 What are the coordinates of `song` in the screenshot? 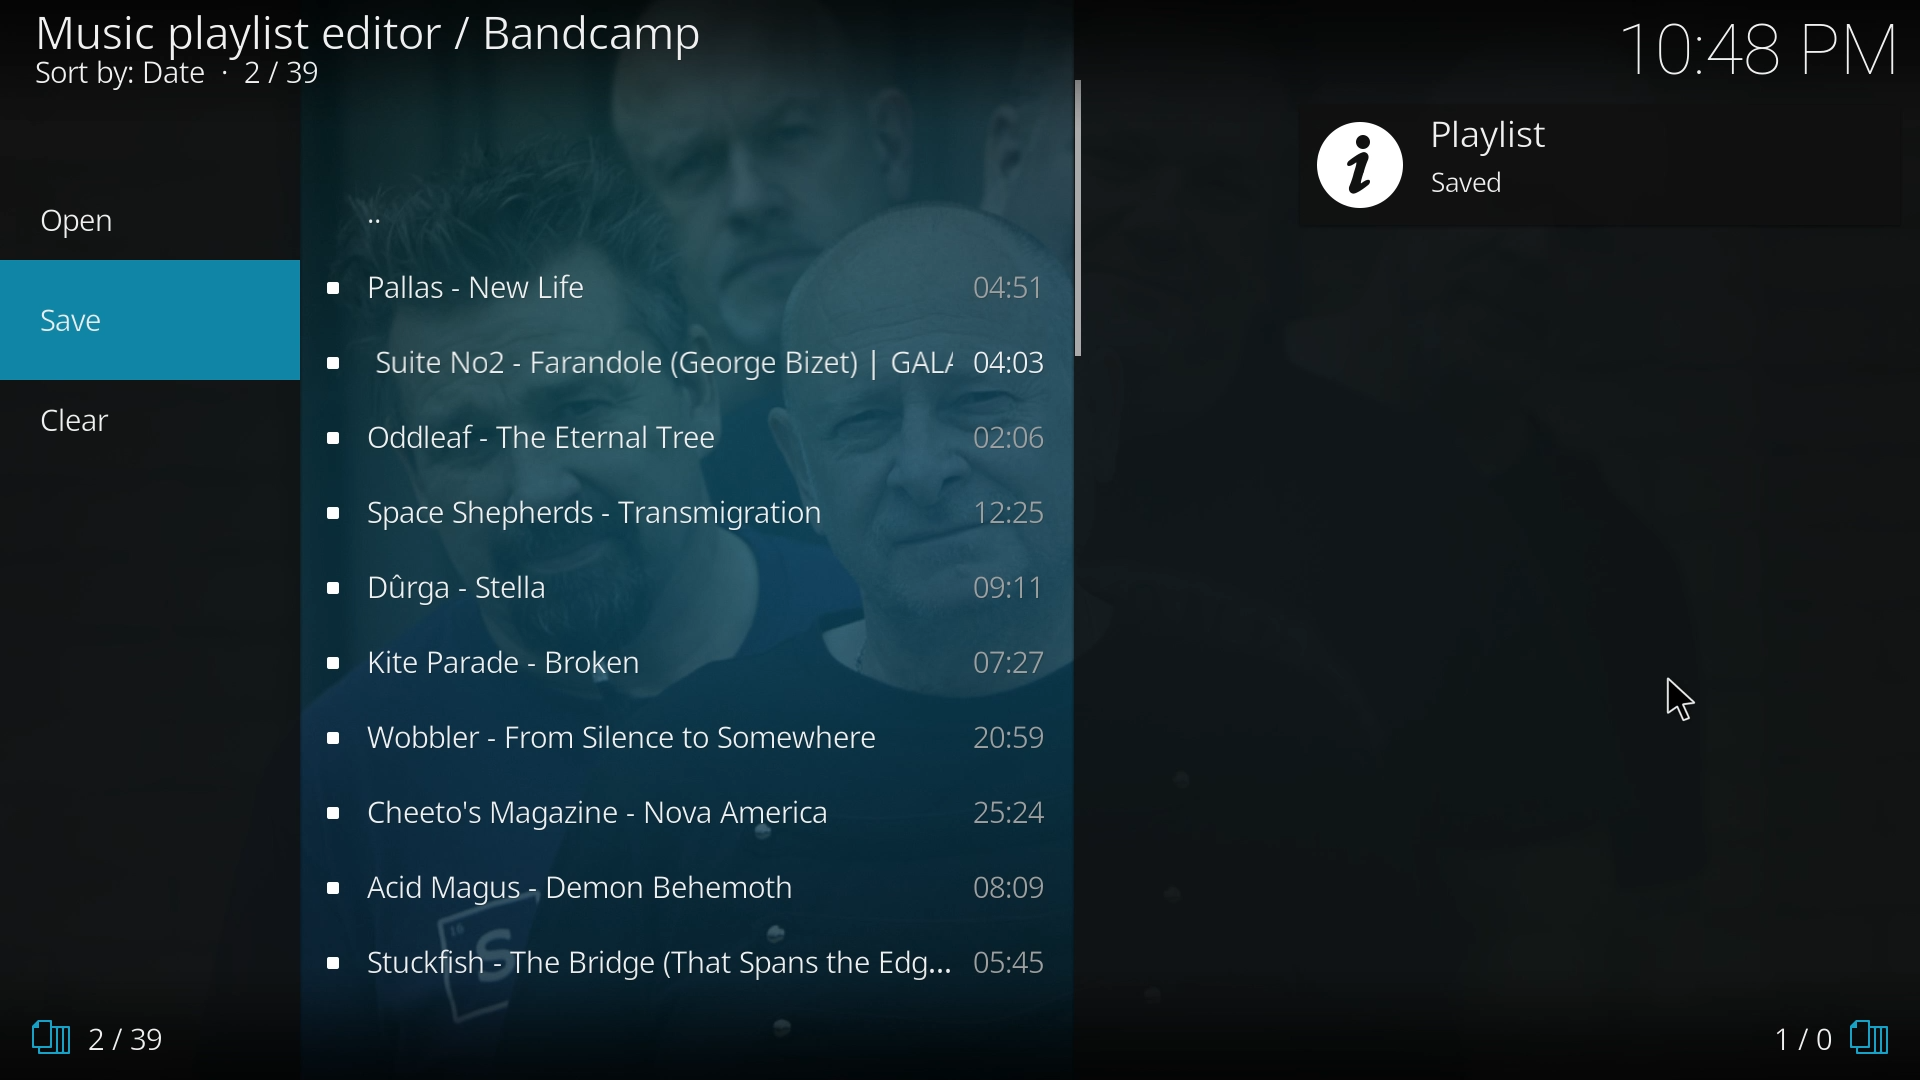 It's located at (681, 515).